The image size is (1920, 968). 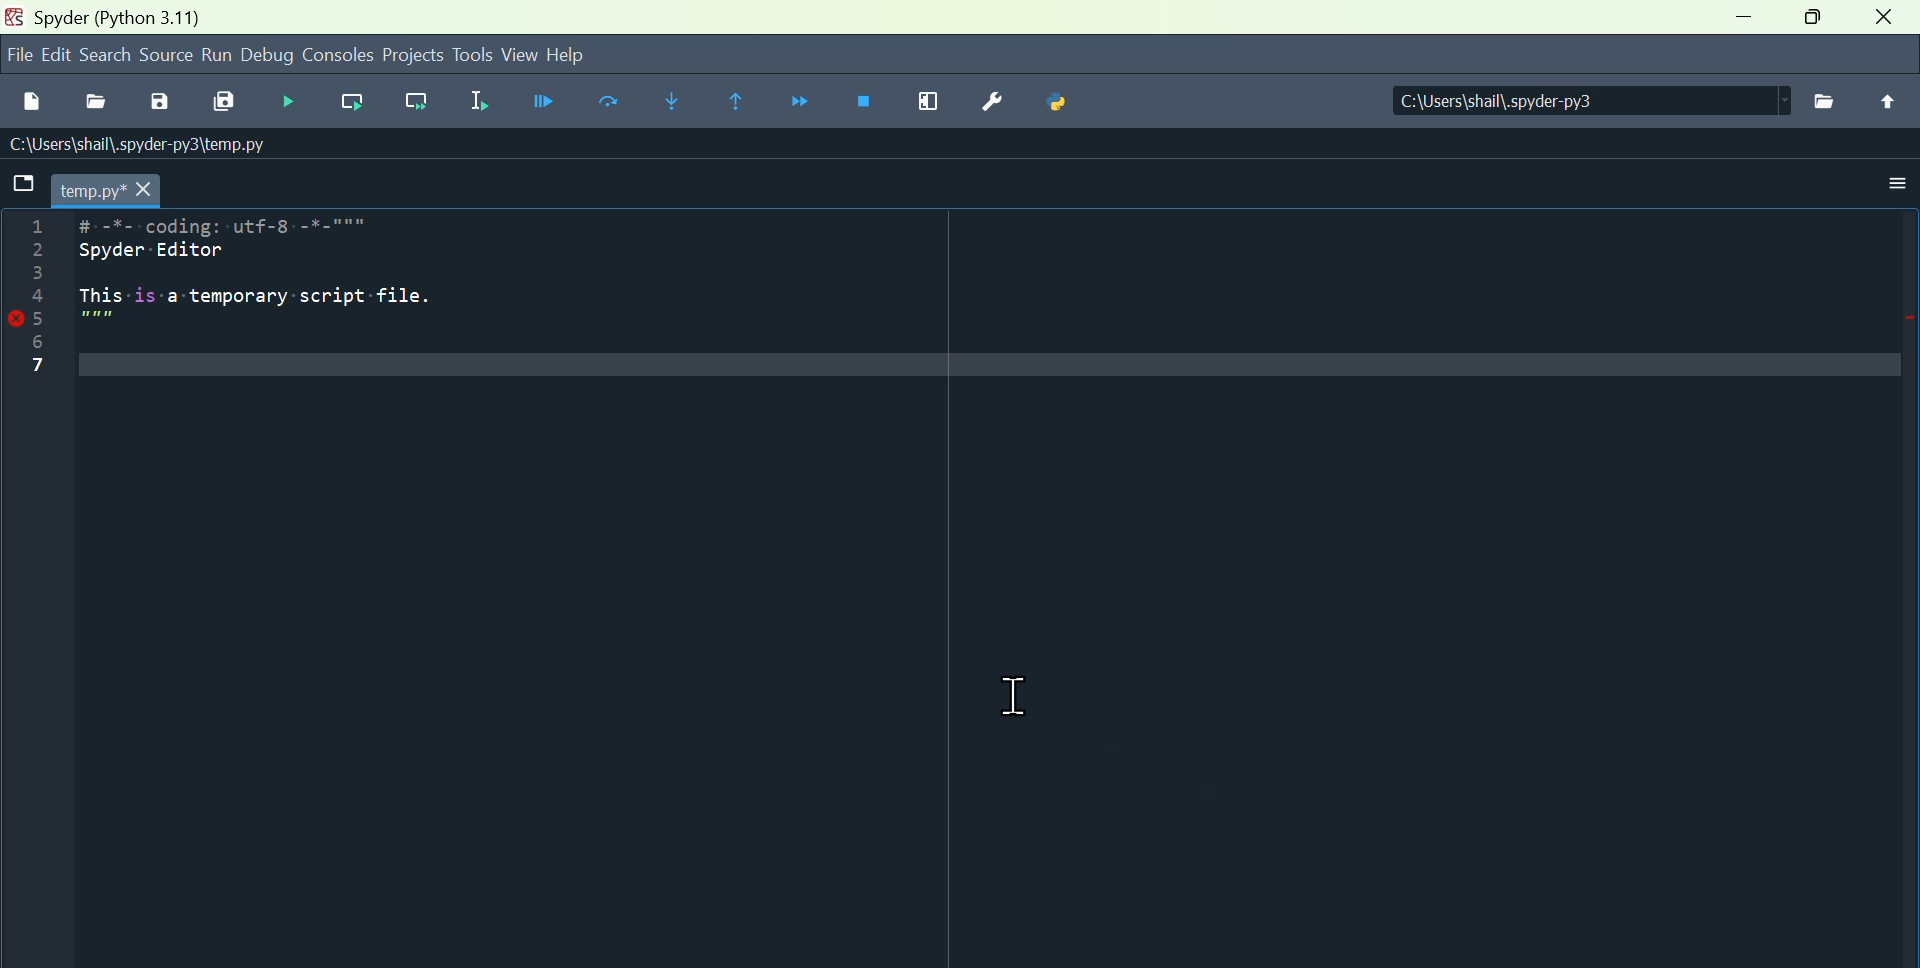 What do you see at coordinates (219, 55) in the screenshot?
I see `Run` at bounding box center [219, 55].